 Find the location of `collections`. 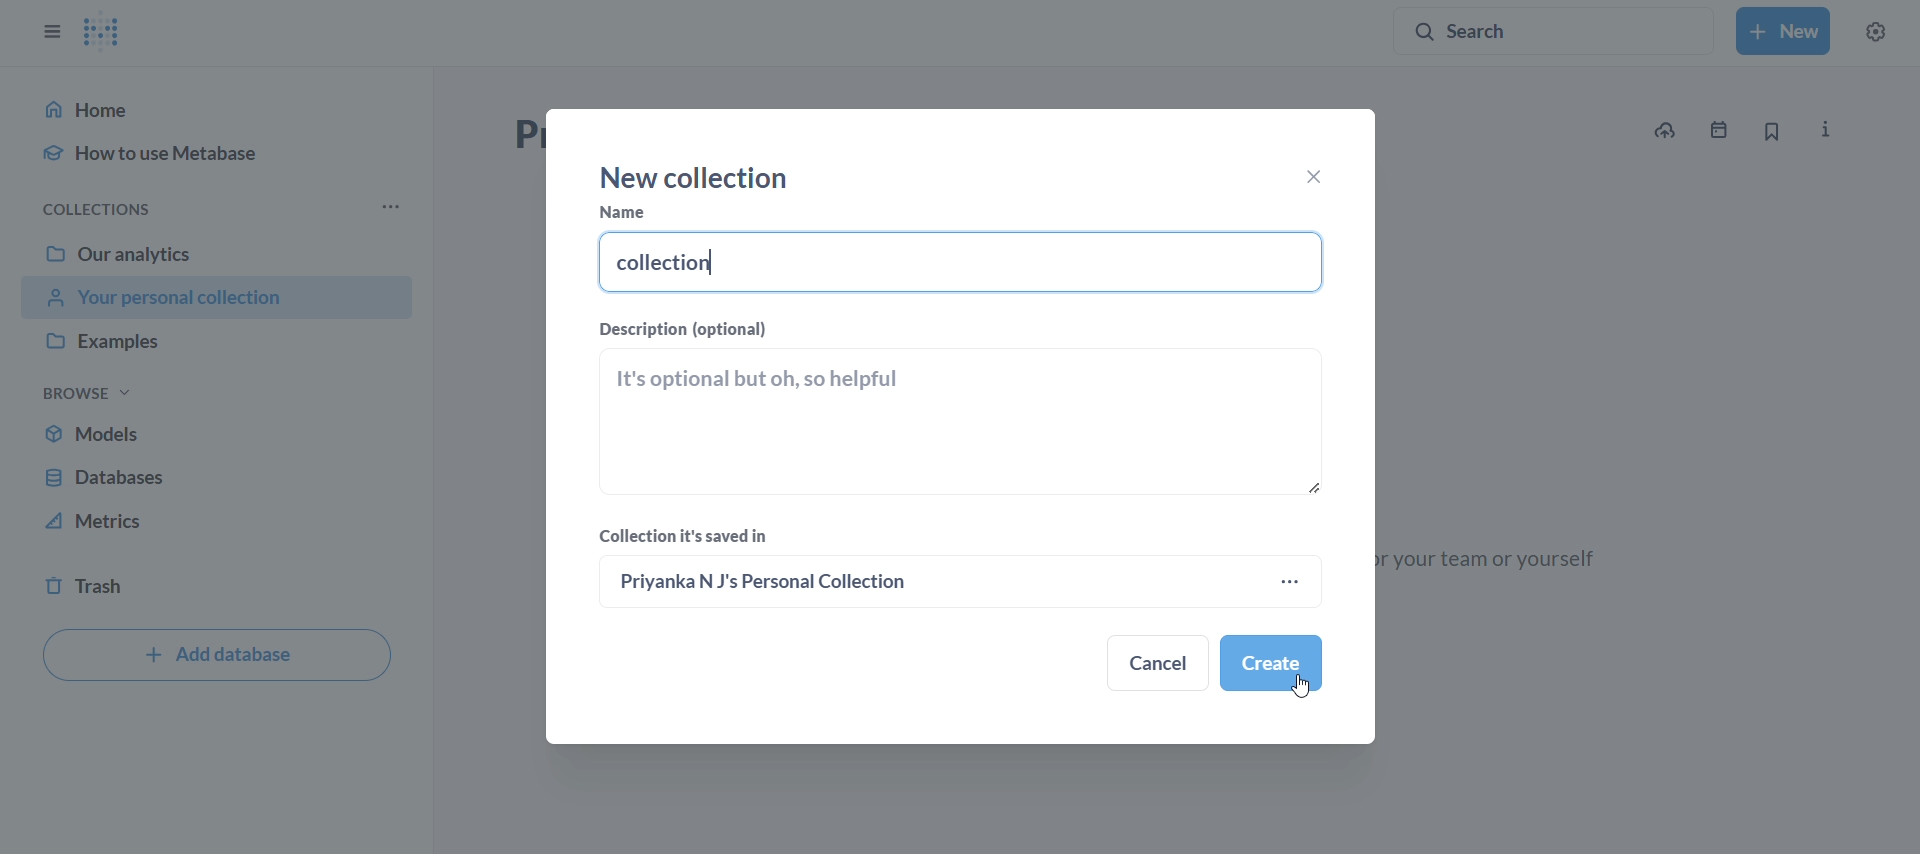

collections is located at coordinates (86, 207).